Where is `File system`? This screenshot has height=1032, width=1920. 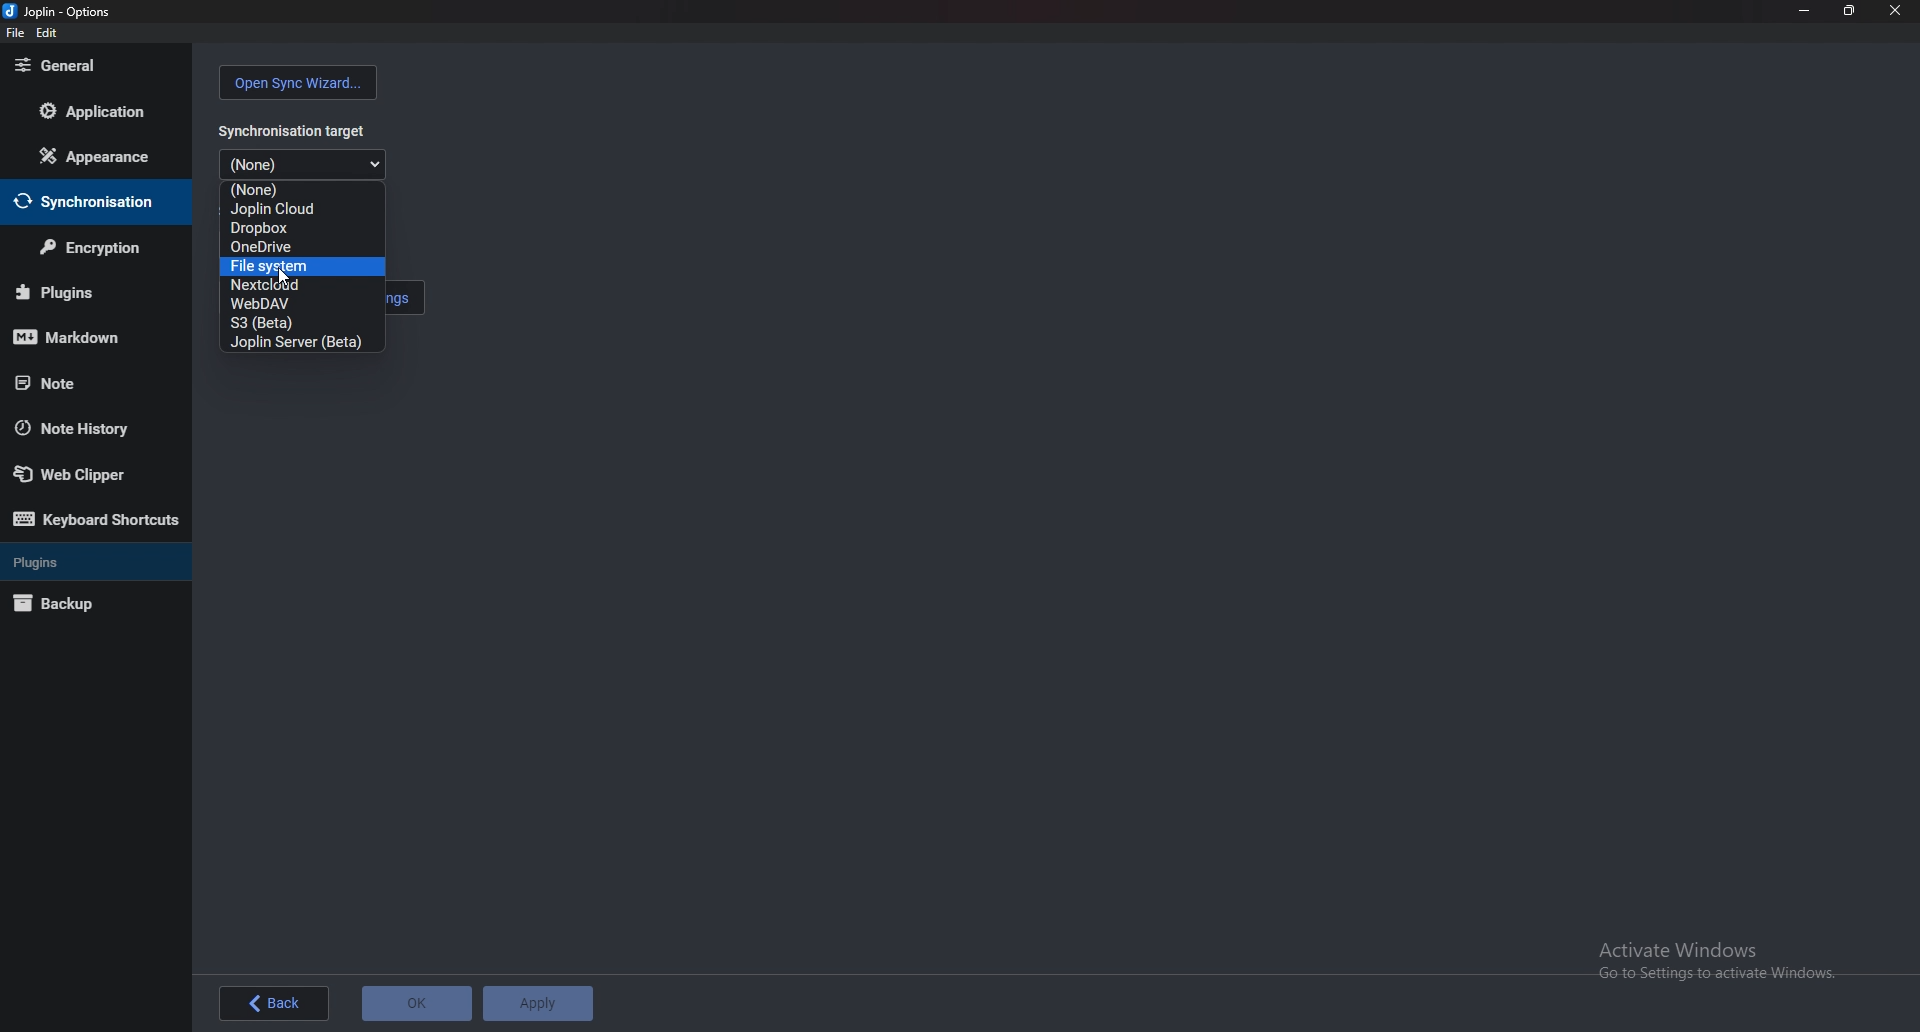 File system is located at coordinates (300, 266).